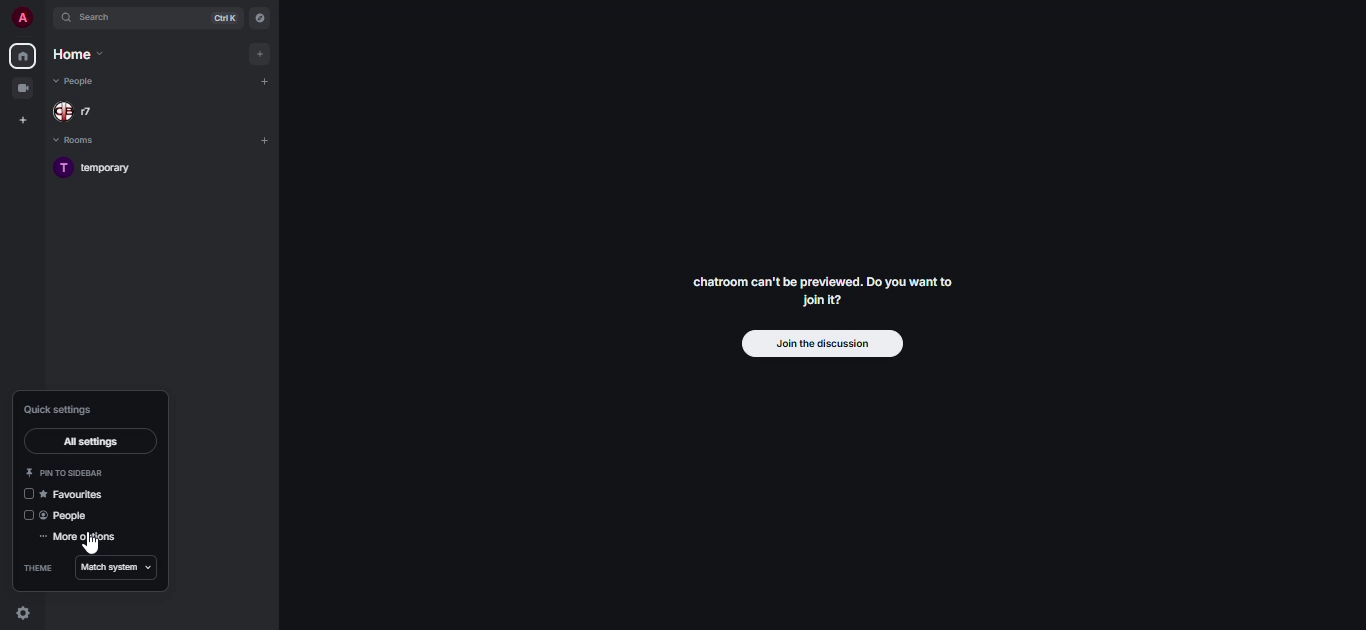 The height and width of the screenshot is (630, 1366). I want to click on add, so click(263, 140).